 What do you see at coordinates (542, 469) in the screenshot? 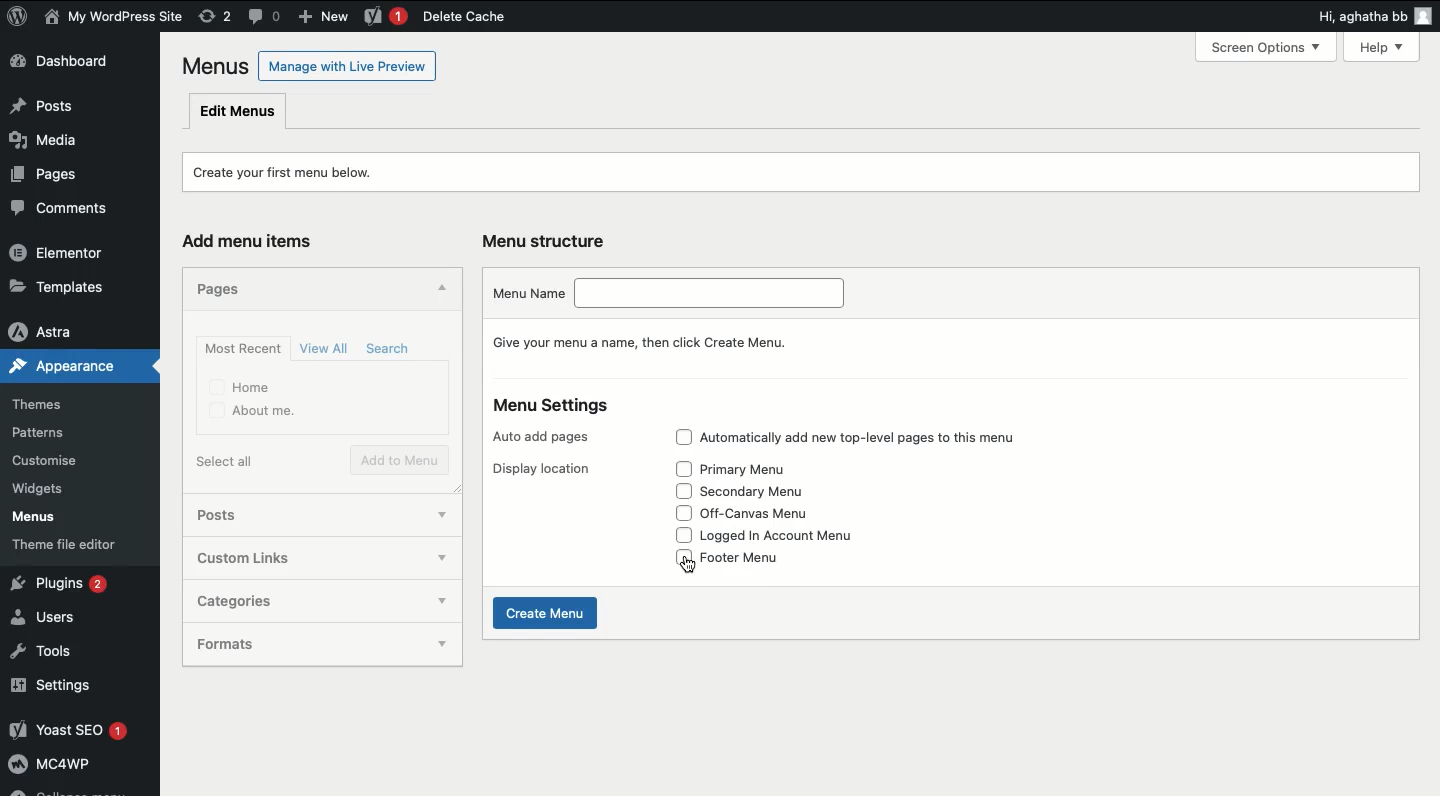
I see `Display location` at bounding box center [542, 469].